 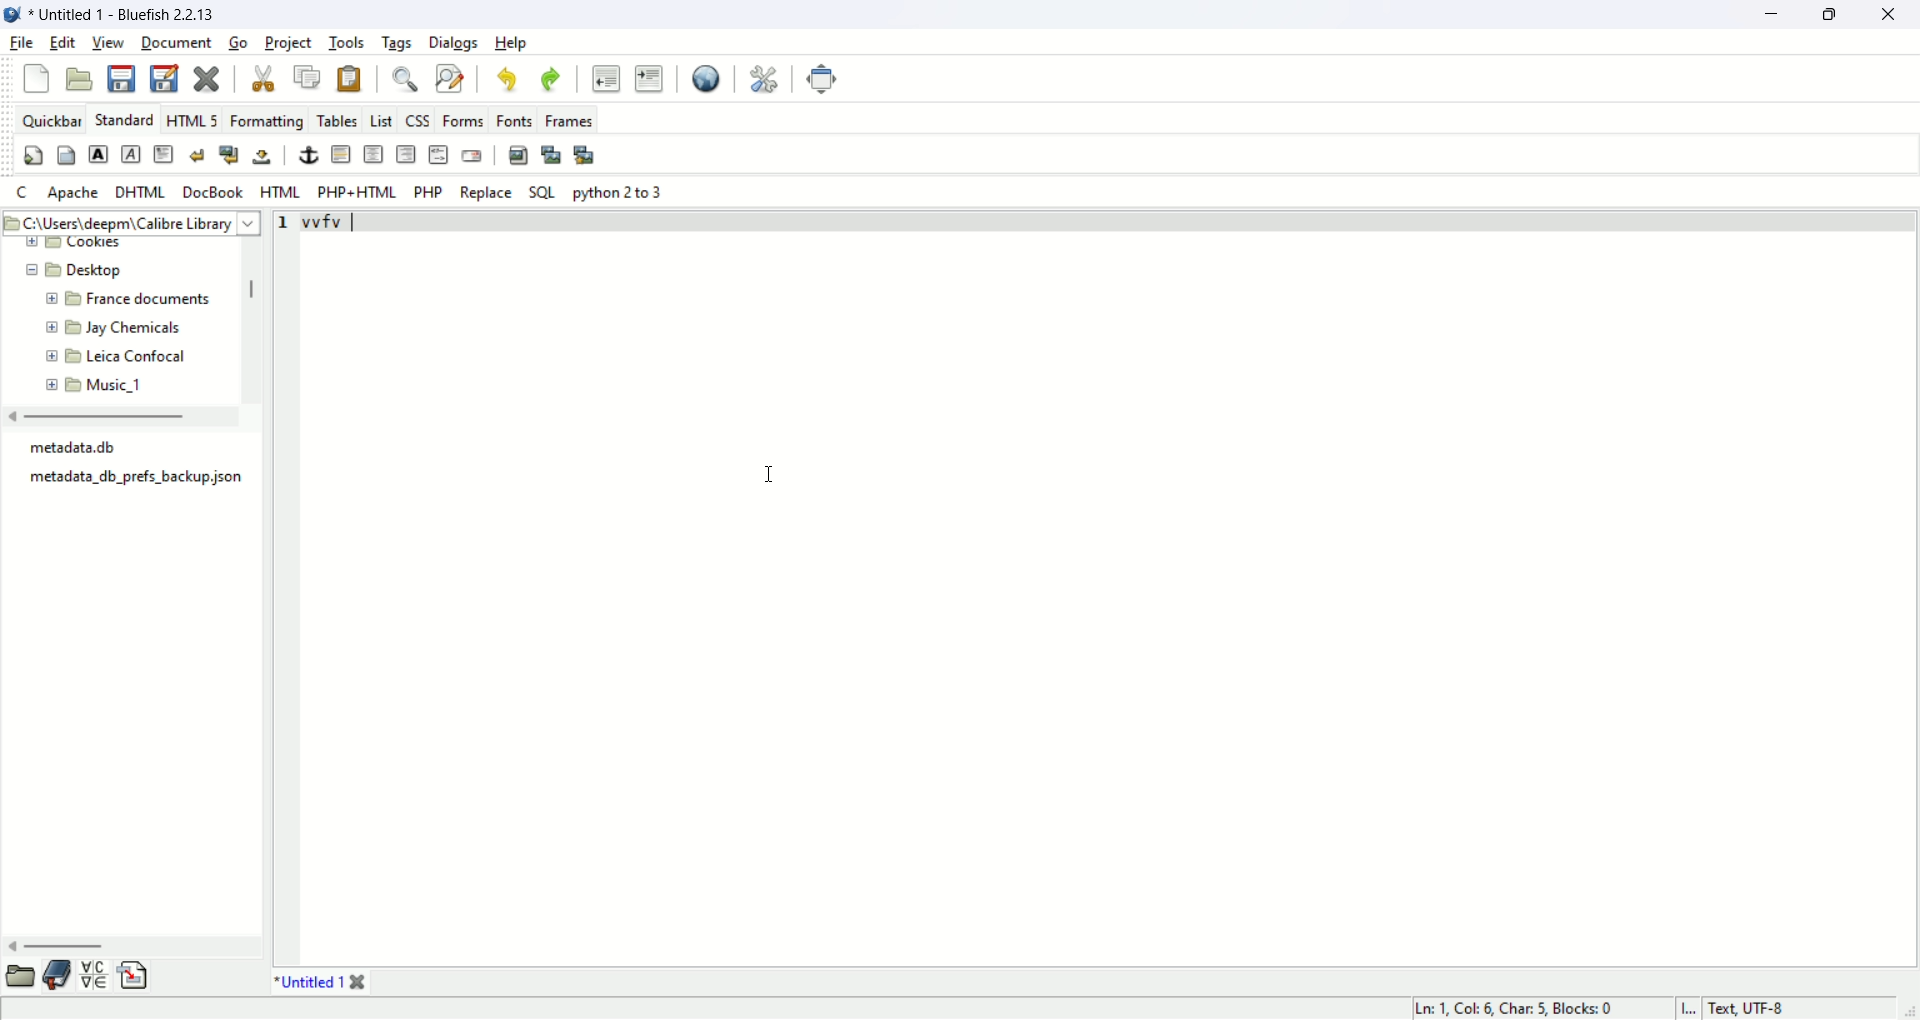 I want to click on application icon, so click(x=13, y=14).